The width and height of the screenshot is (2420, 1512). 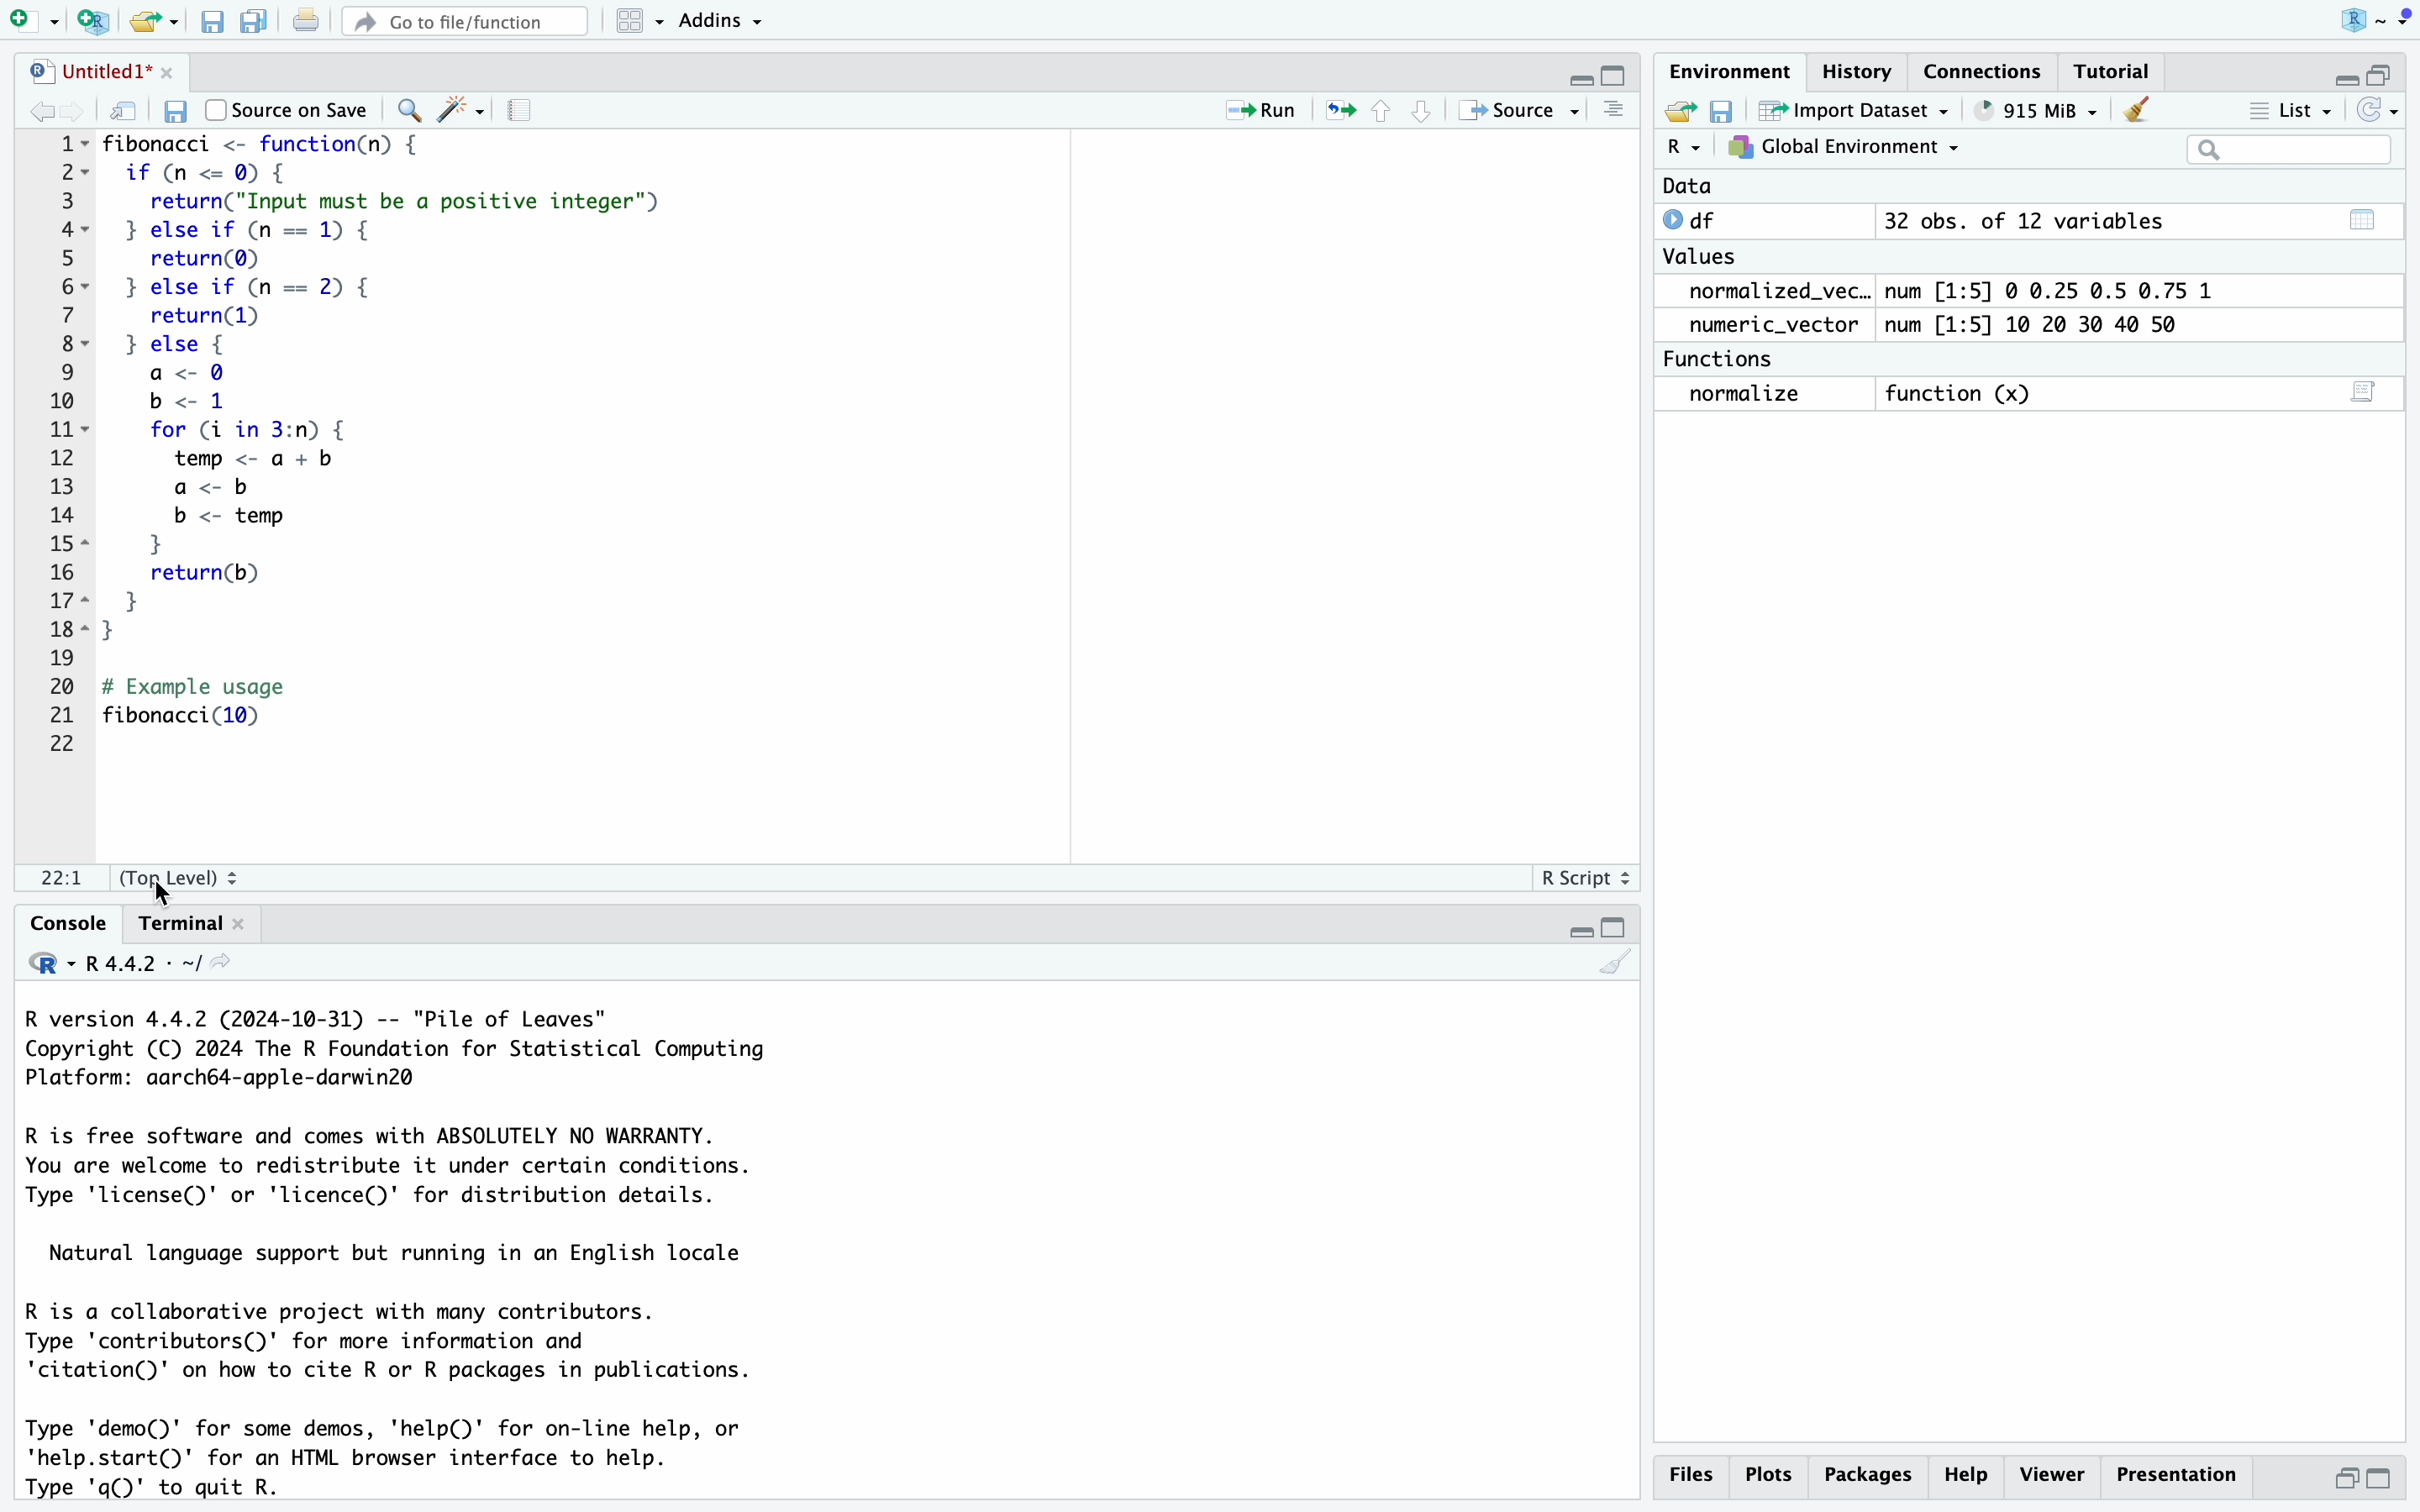 What do you see at coordinates (2375, 22) in the screenshot?
I see `RStudio` at bounding box center [2375, 22].